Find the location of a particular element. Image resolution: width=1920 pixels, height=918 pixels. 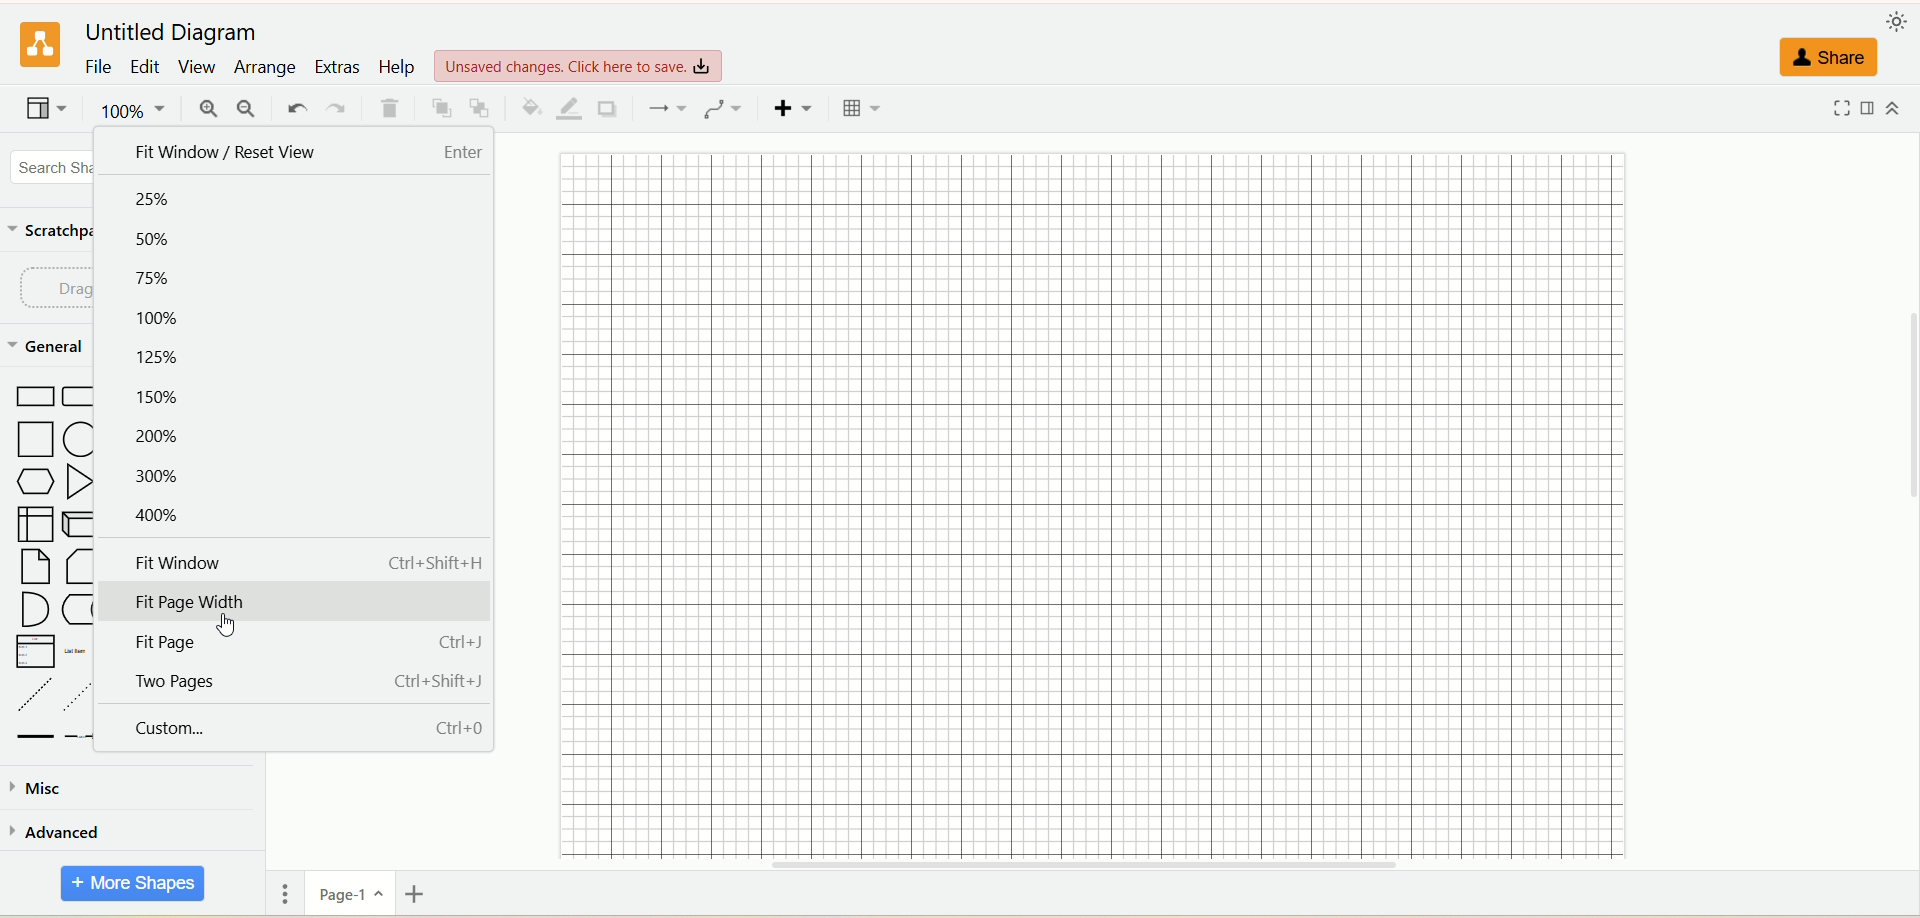

view is located at coordinates (197, 66).